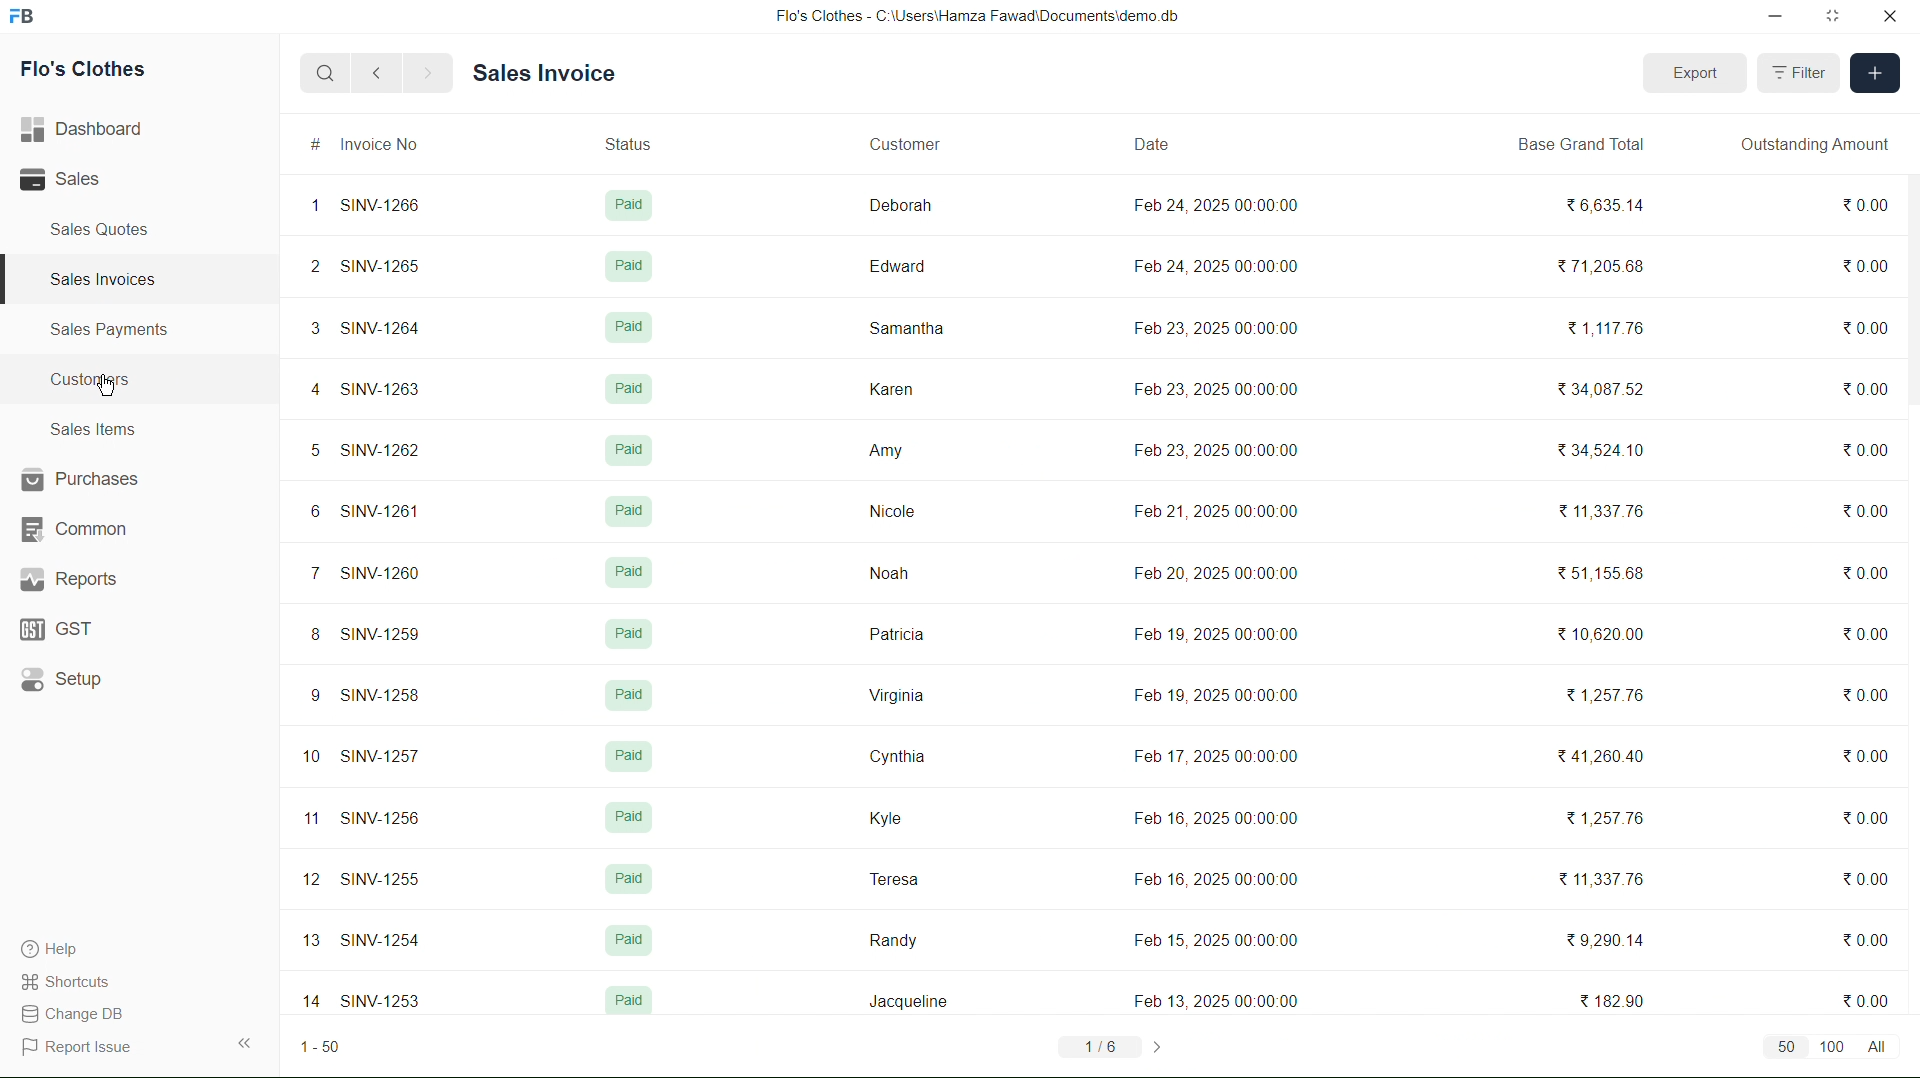 Image resolution: width=1920 pixels, height=1078 pixels. What do you see at coordinates (895, 264) in the screenshot?
I see `Edward` at bounding box center [895, 264].